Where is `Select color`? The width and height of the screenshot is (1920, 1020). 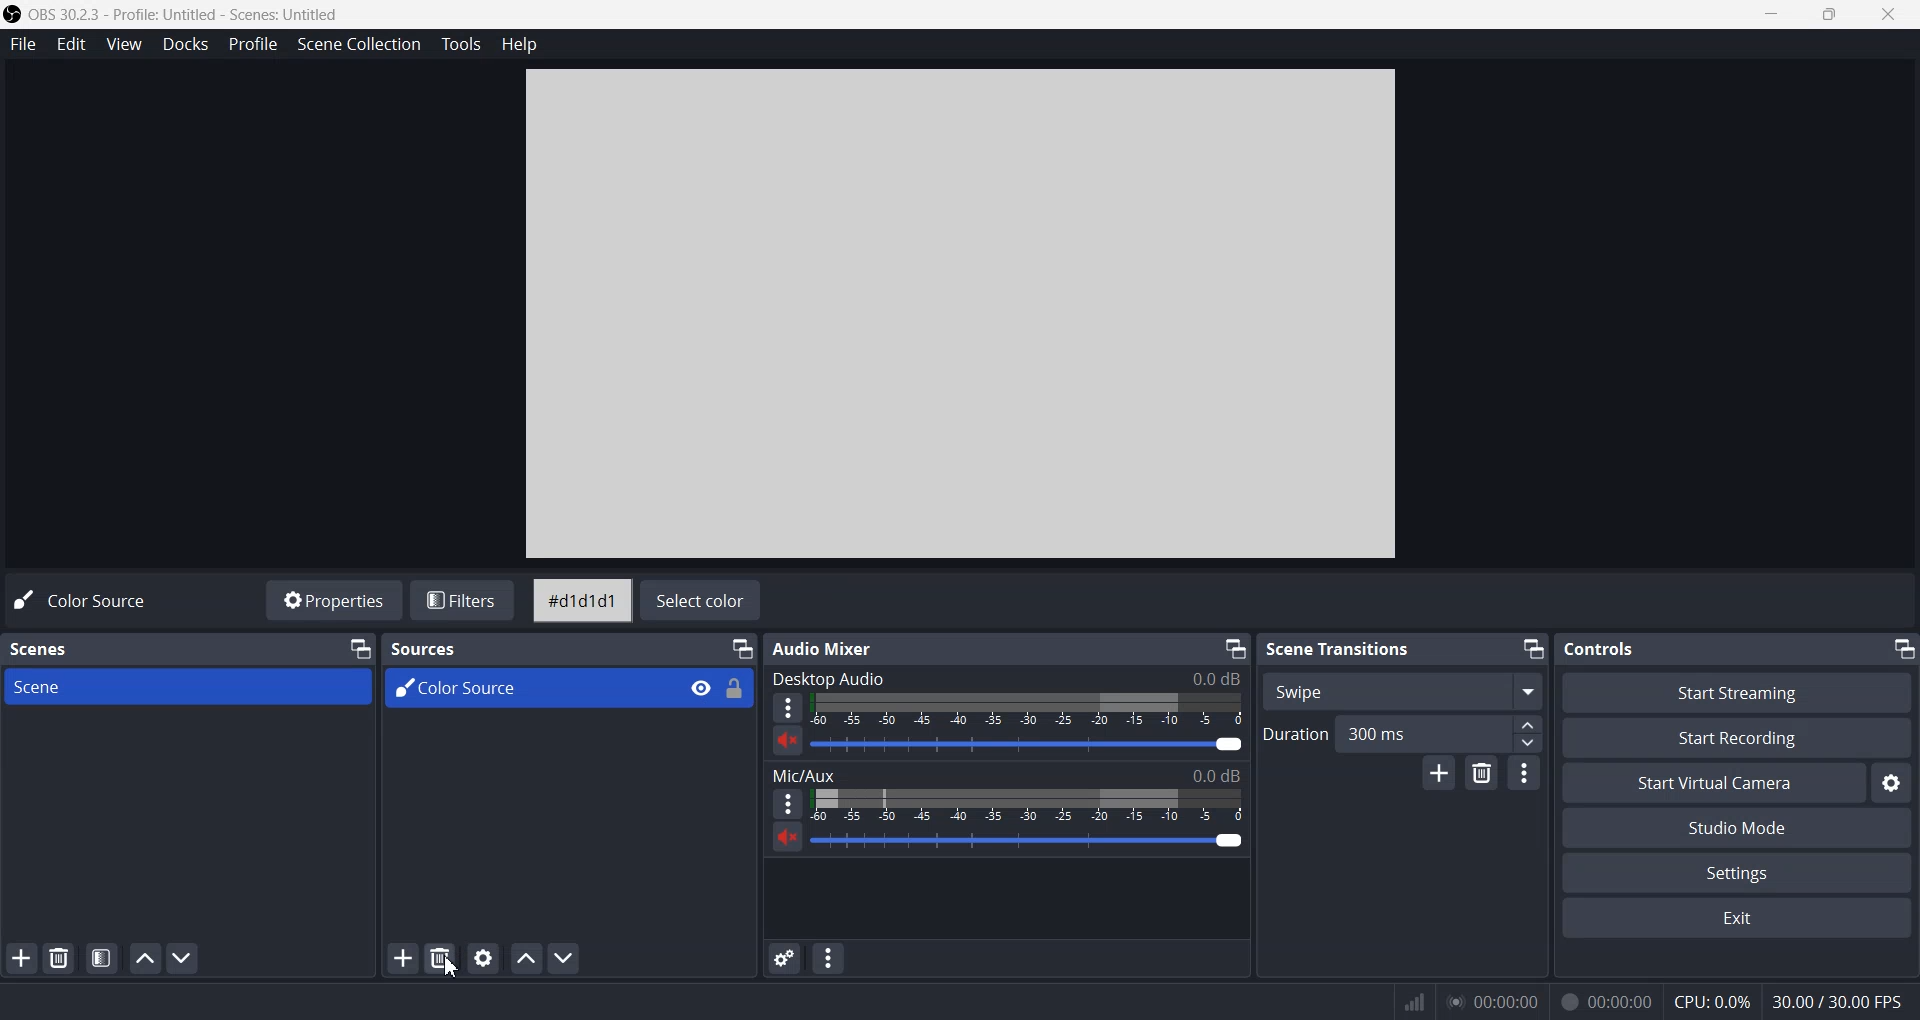 Select color is located at coordinates (703, 601).